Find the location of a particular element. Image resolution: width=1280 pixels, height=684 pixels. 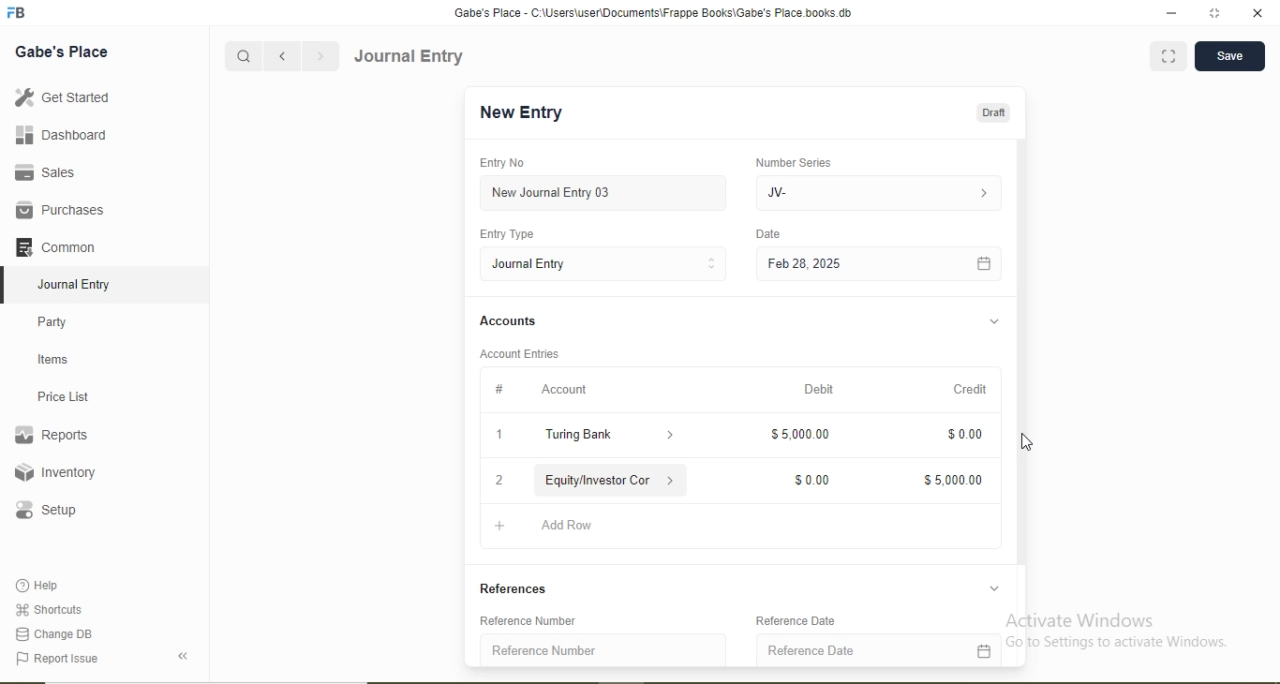

Reference Date is located at coordinates (795, 621).